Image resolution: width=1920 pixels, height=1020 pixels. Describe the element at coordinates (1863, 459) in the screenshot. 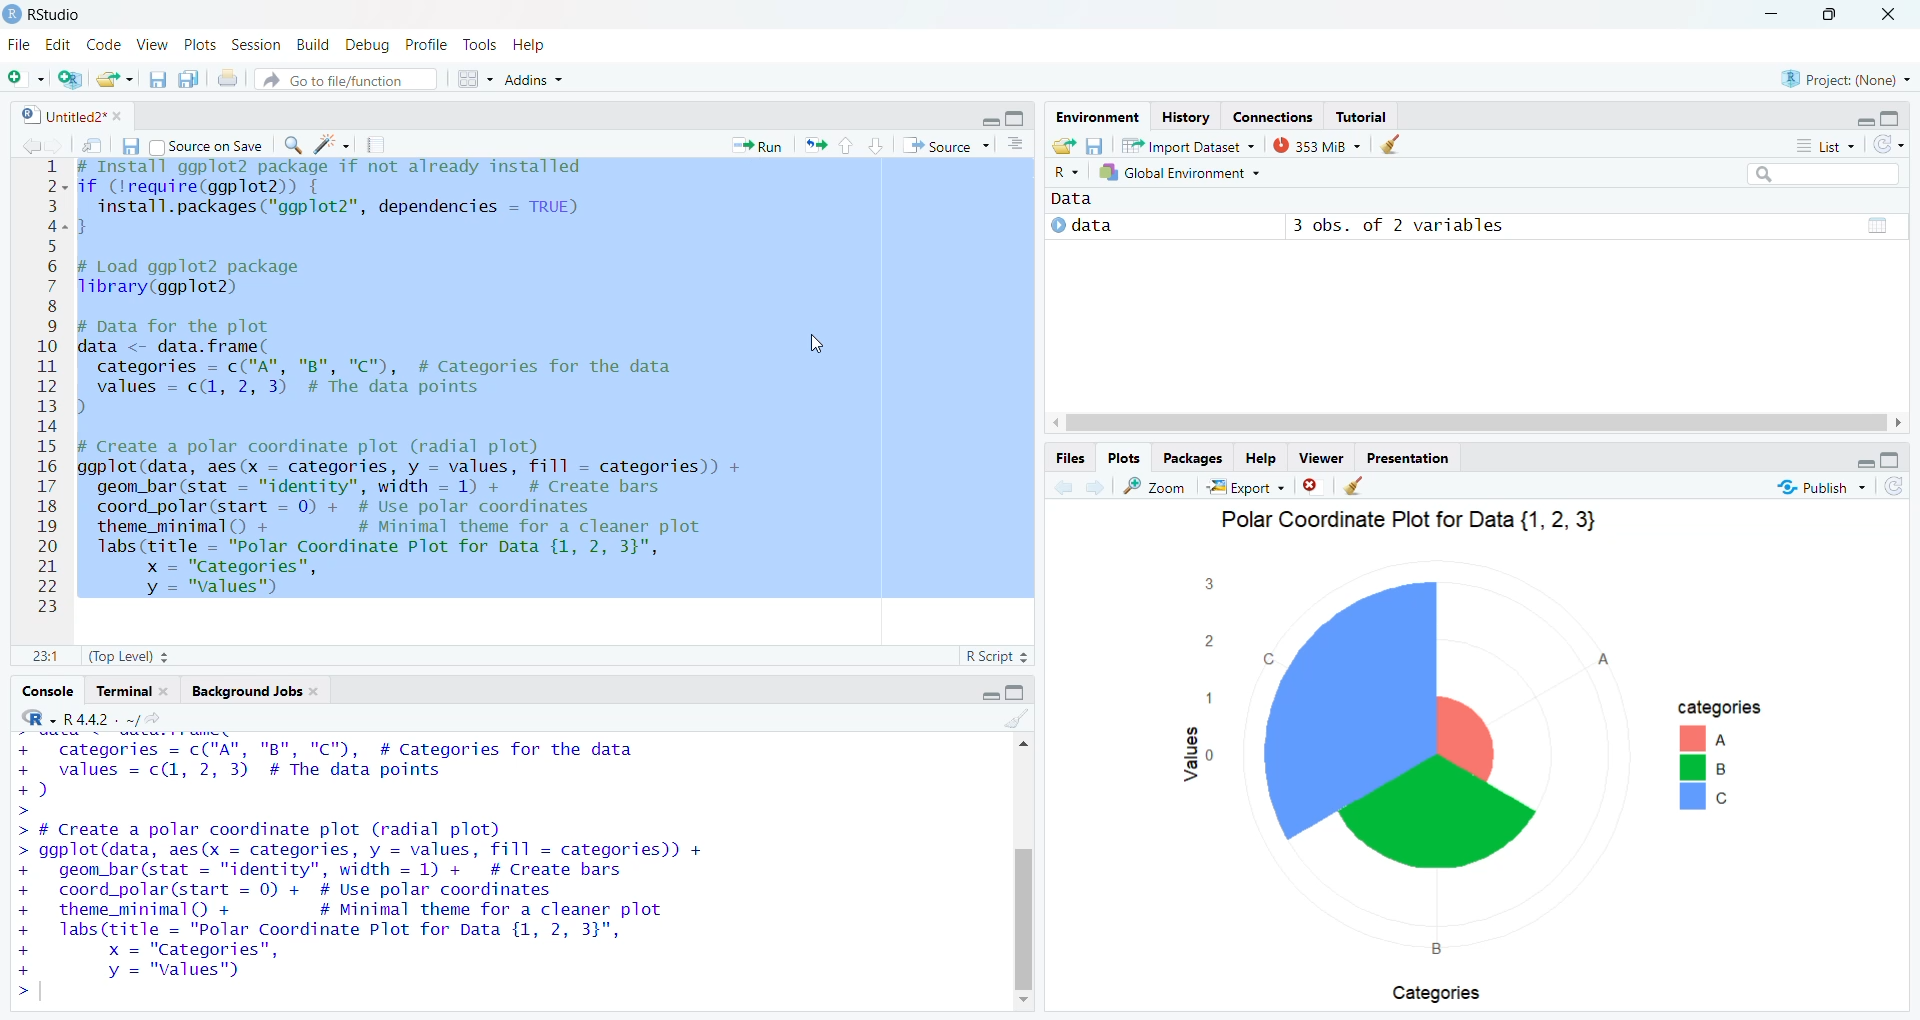

I see `hide r script` at that location.